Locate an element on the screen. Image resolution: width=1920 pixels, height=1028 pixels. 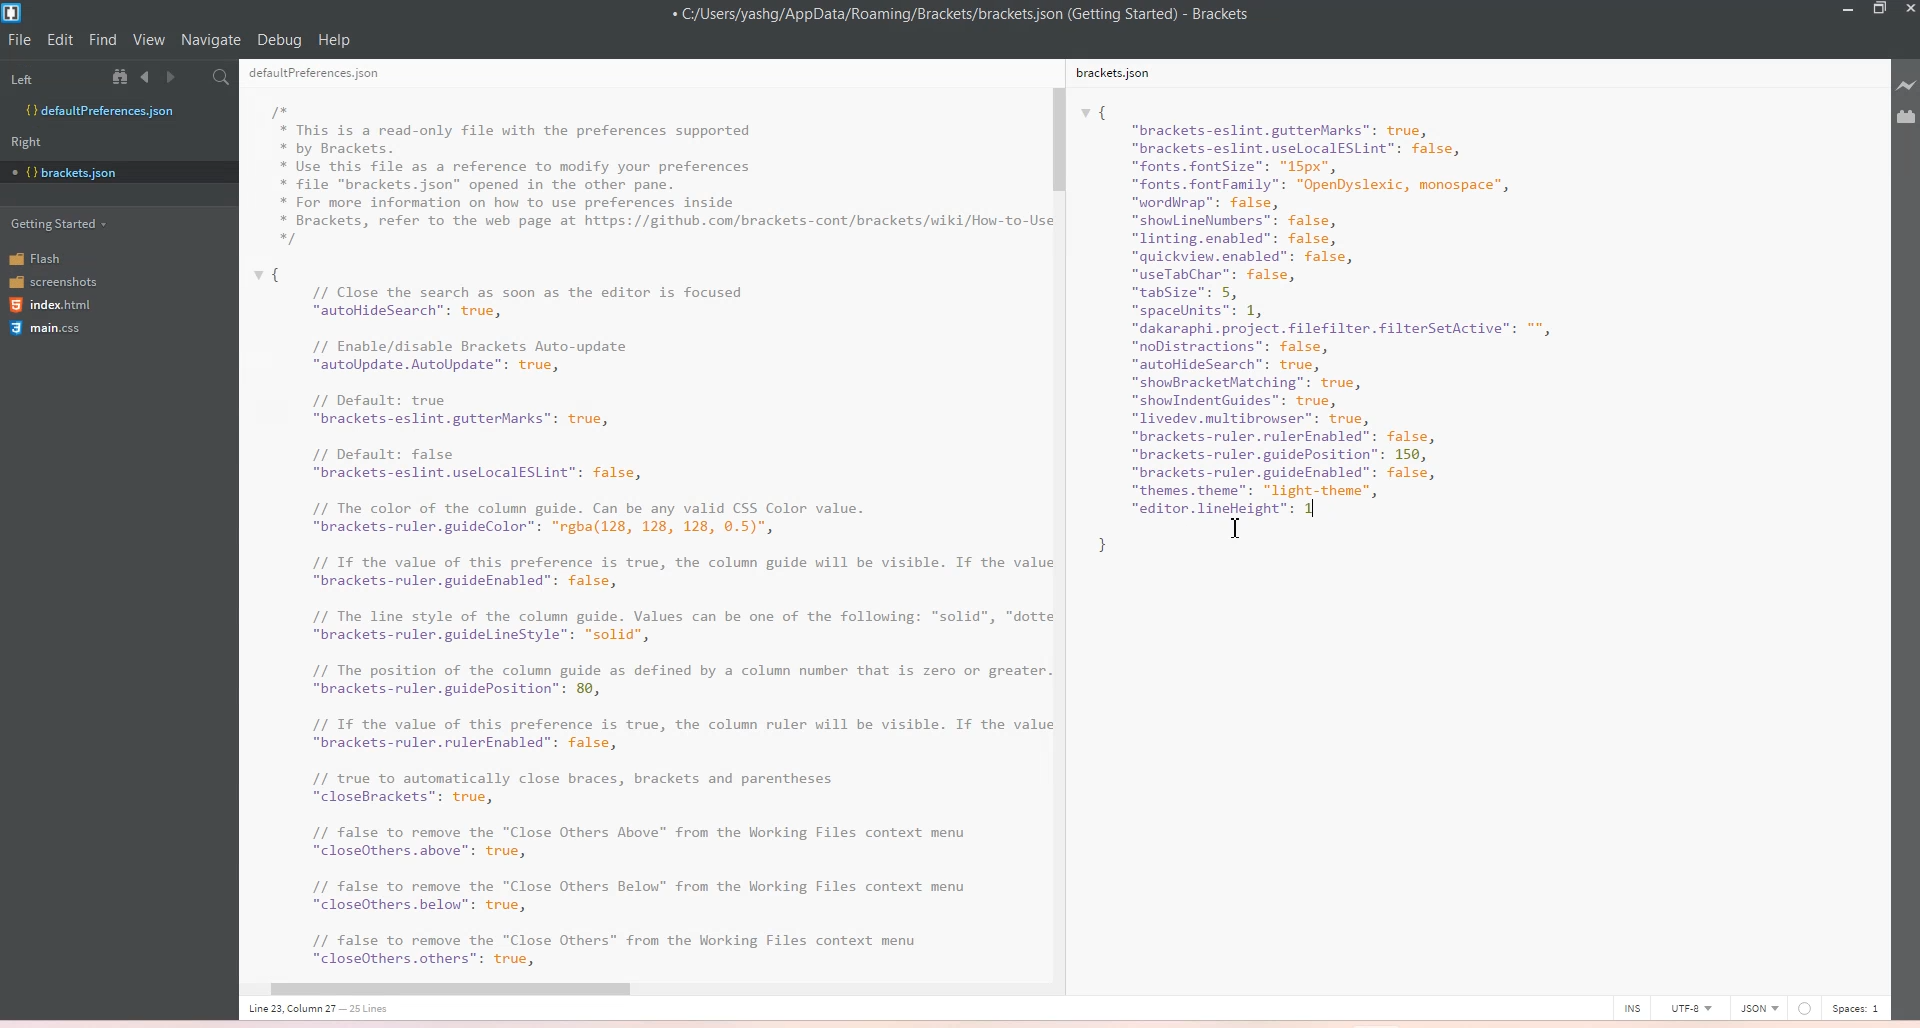
Navigate Backwards is located at coordinates (149, 77).